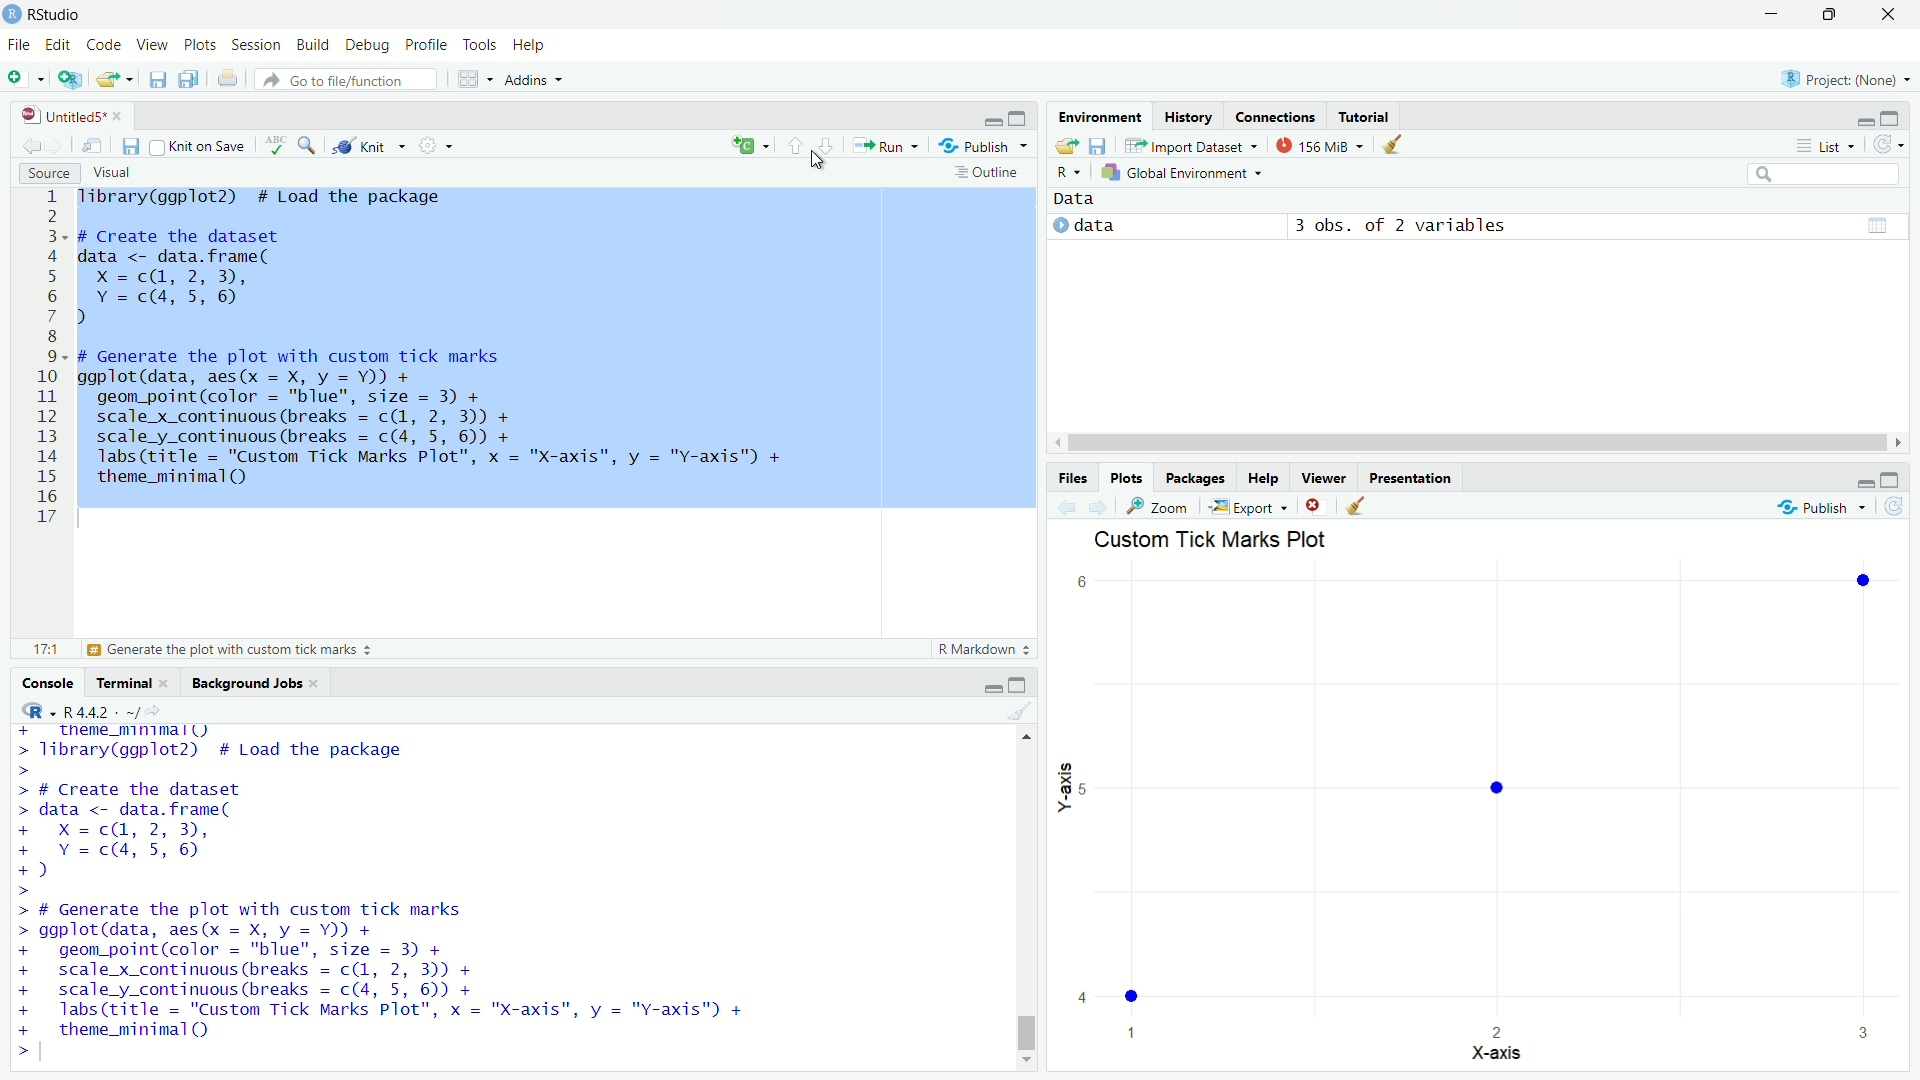 Image resolution: width=1920 pixels, height=1080 pixels. I want to click on import dataset, so click(1194, 144).